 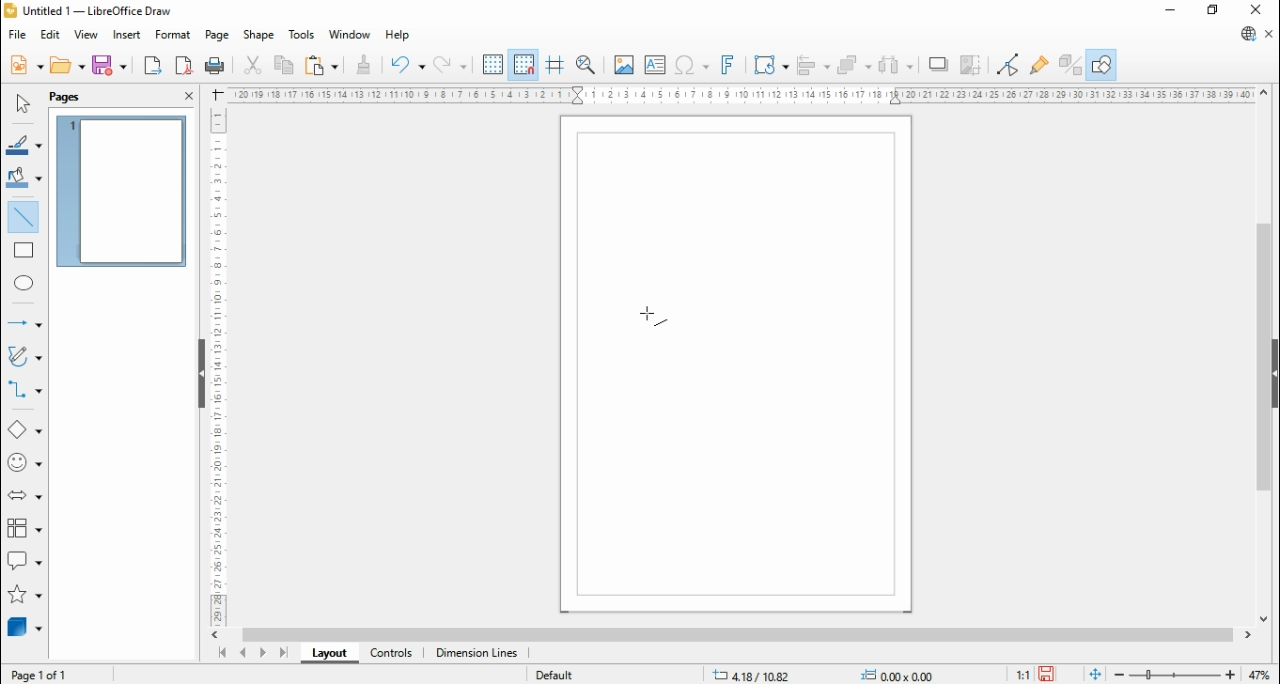 I want to click on toggle point edit mode, so click(x=1008, y=63).